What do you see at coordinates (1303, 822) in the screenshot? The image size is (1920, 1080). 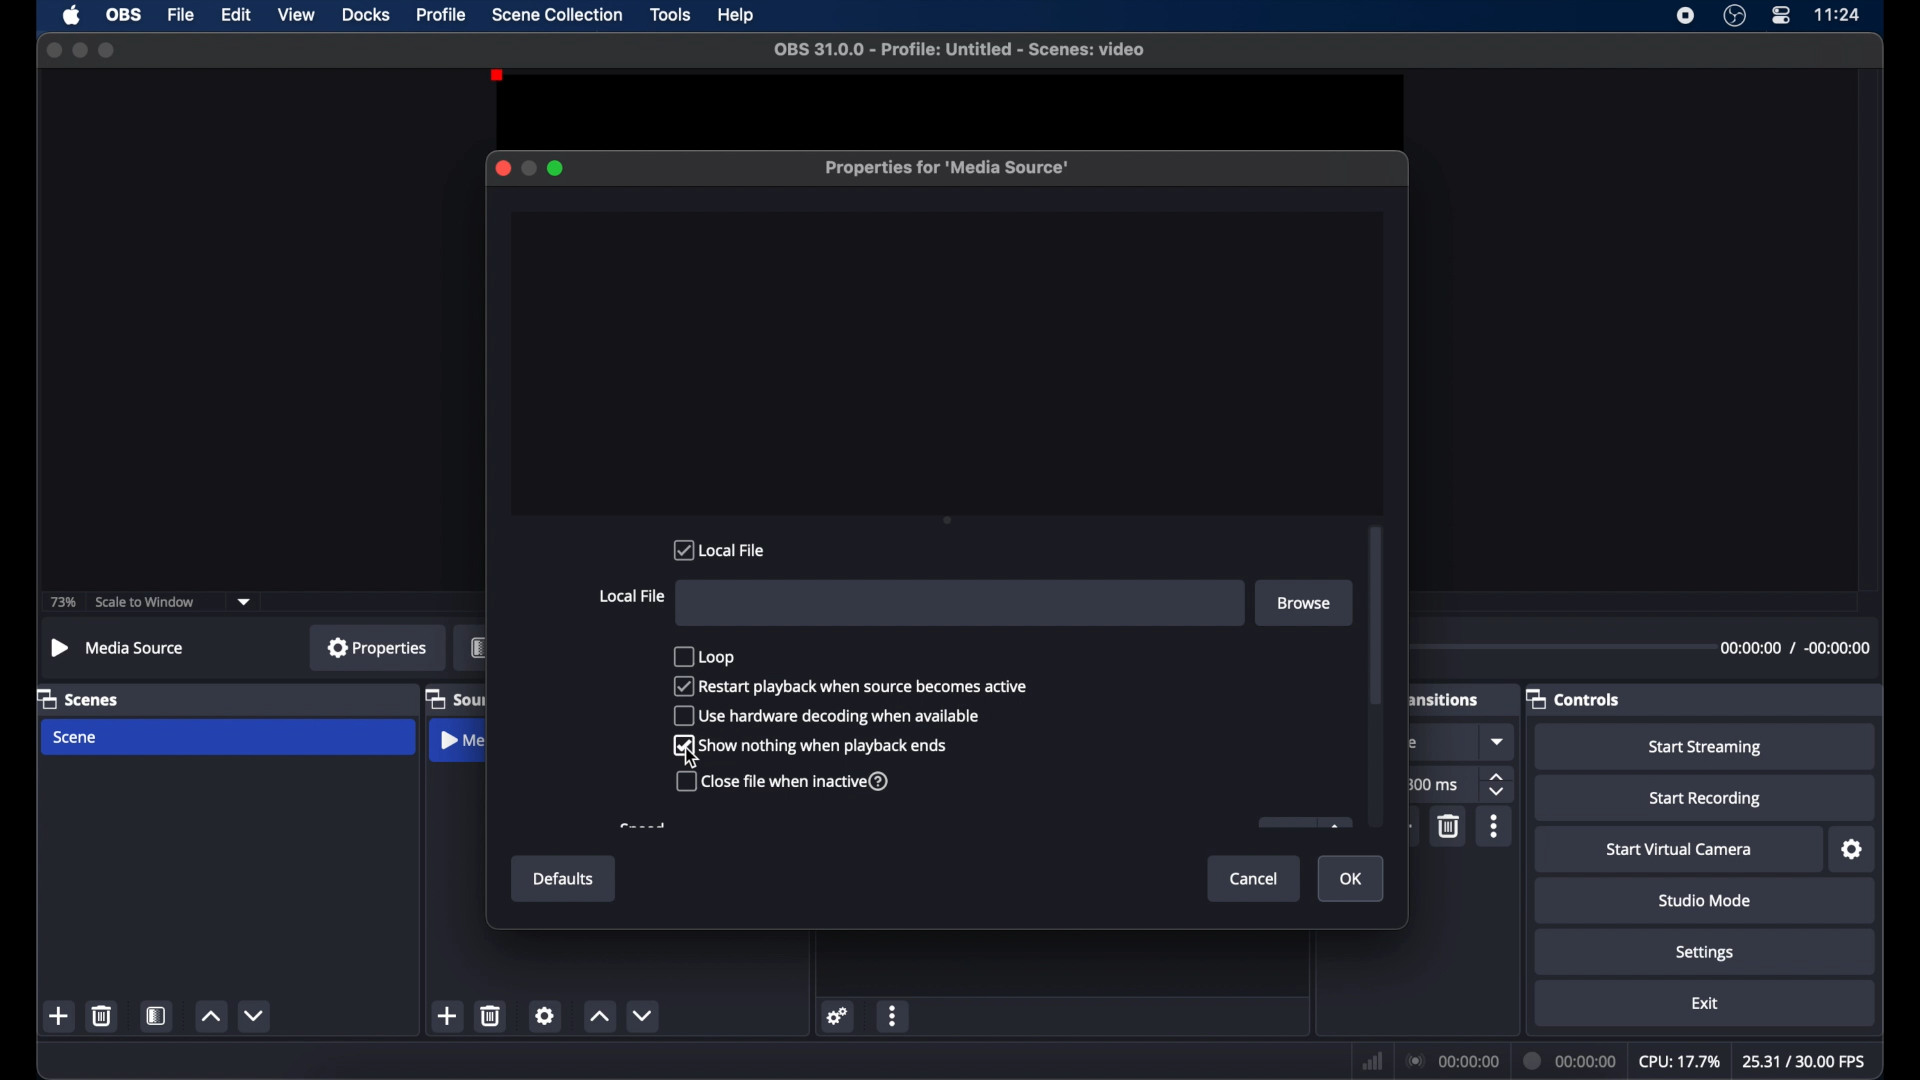 I see `obscure icon` at bounding box center [1303, 822].